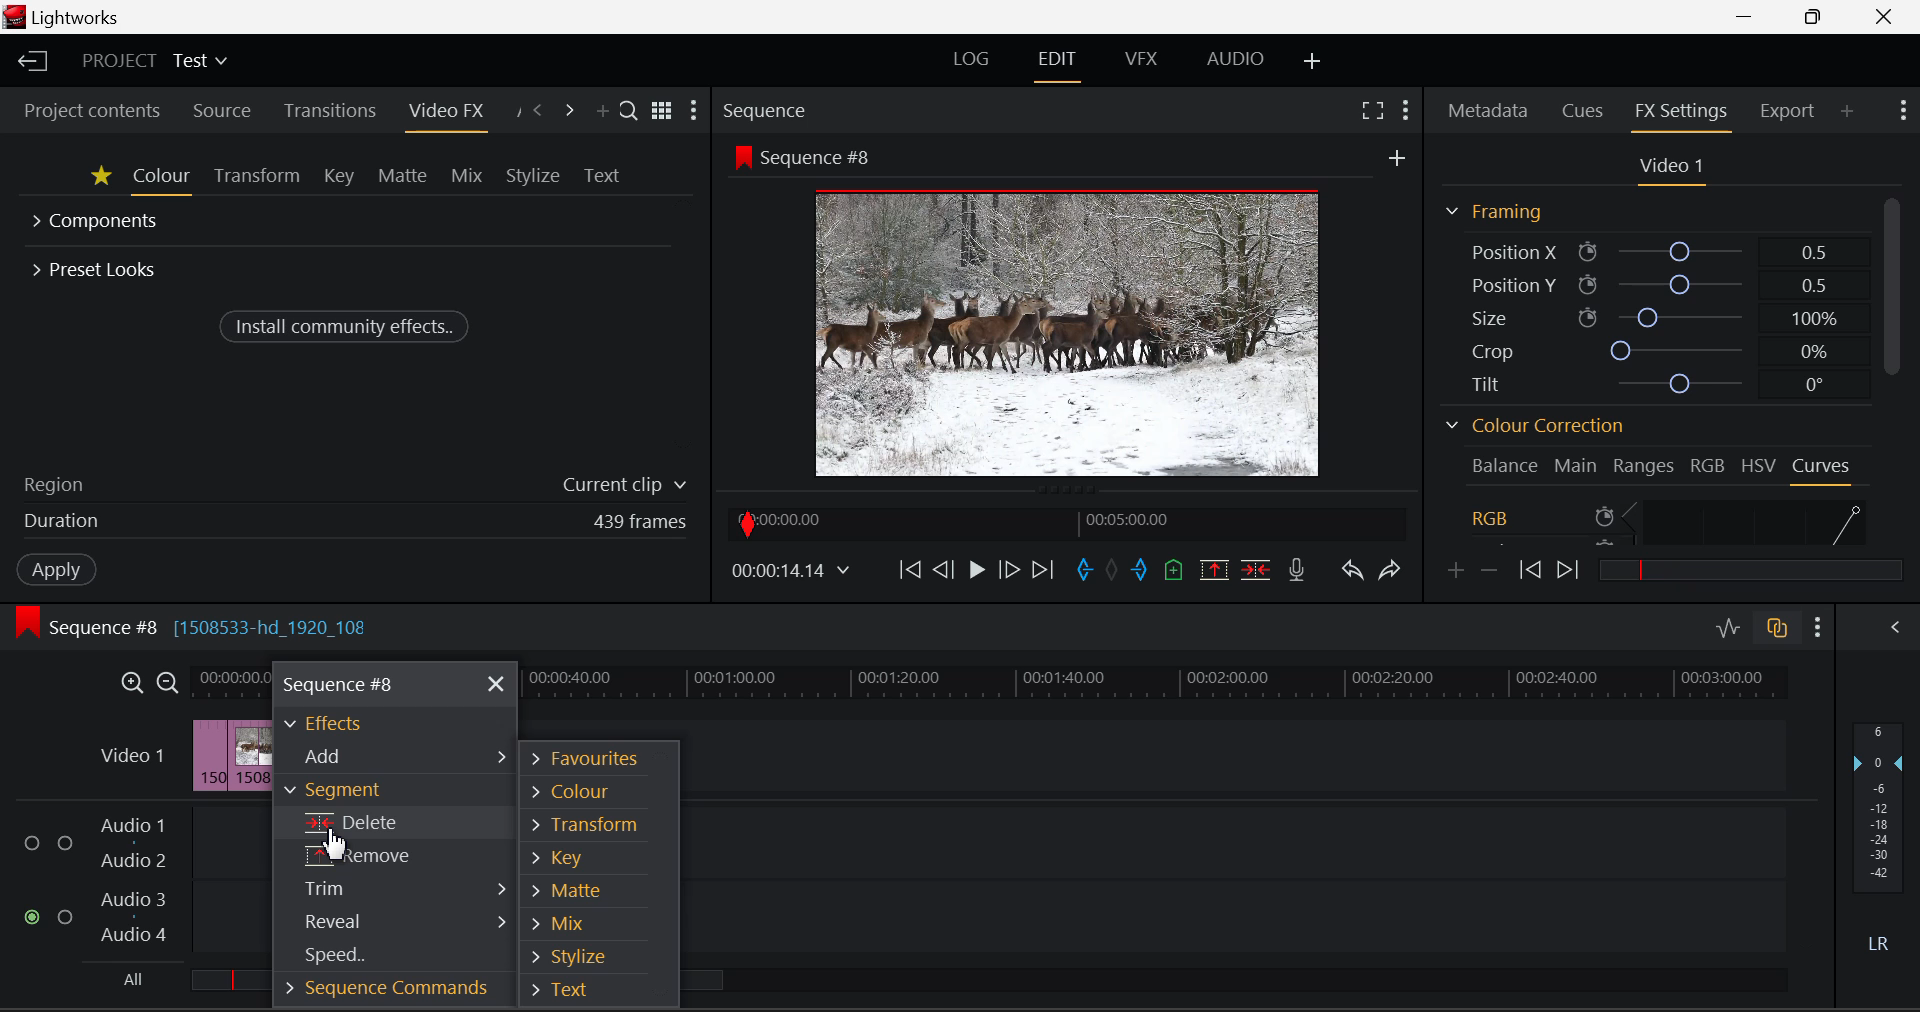 The image size is (1920, 1012). What do you see at coordinates (1897, 373) in the screenshot?
I see `Scroll Bar` at bounding box center [1897, 373].